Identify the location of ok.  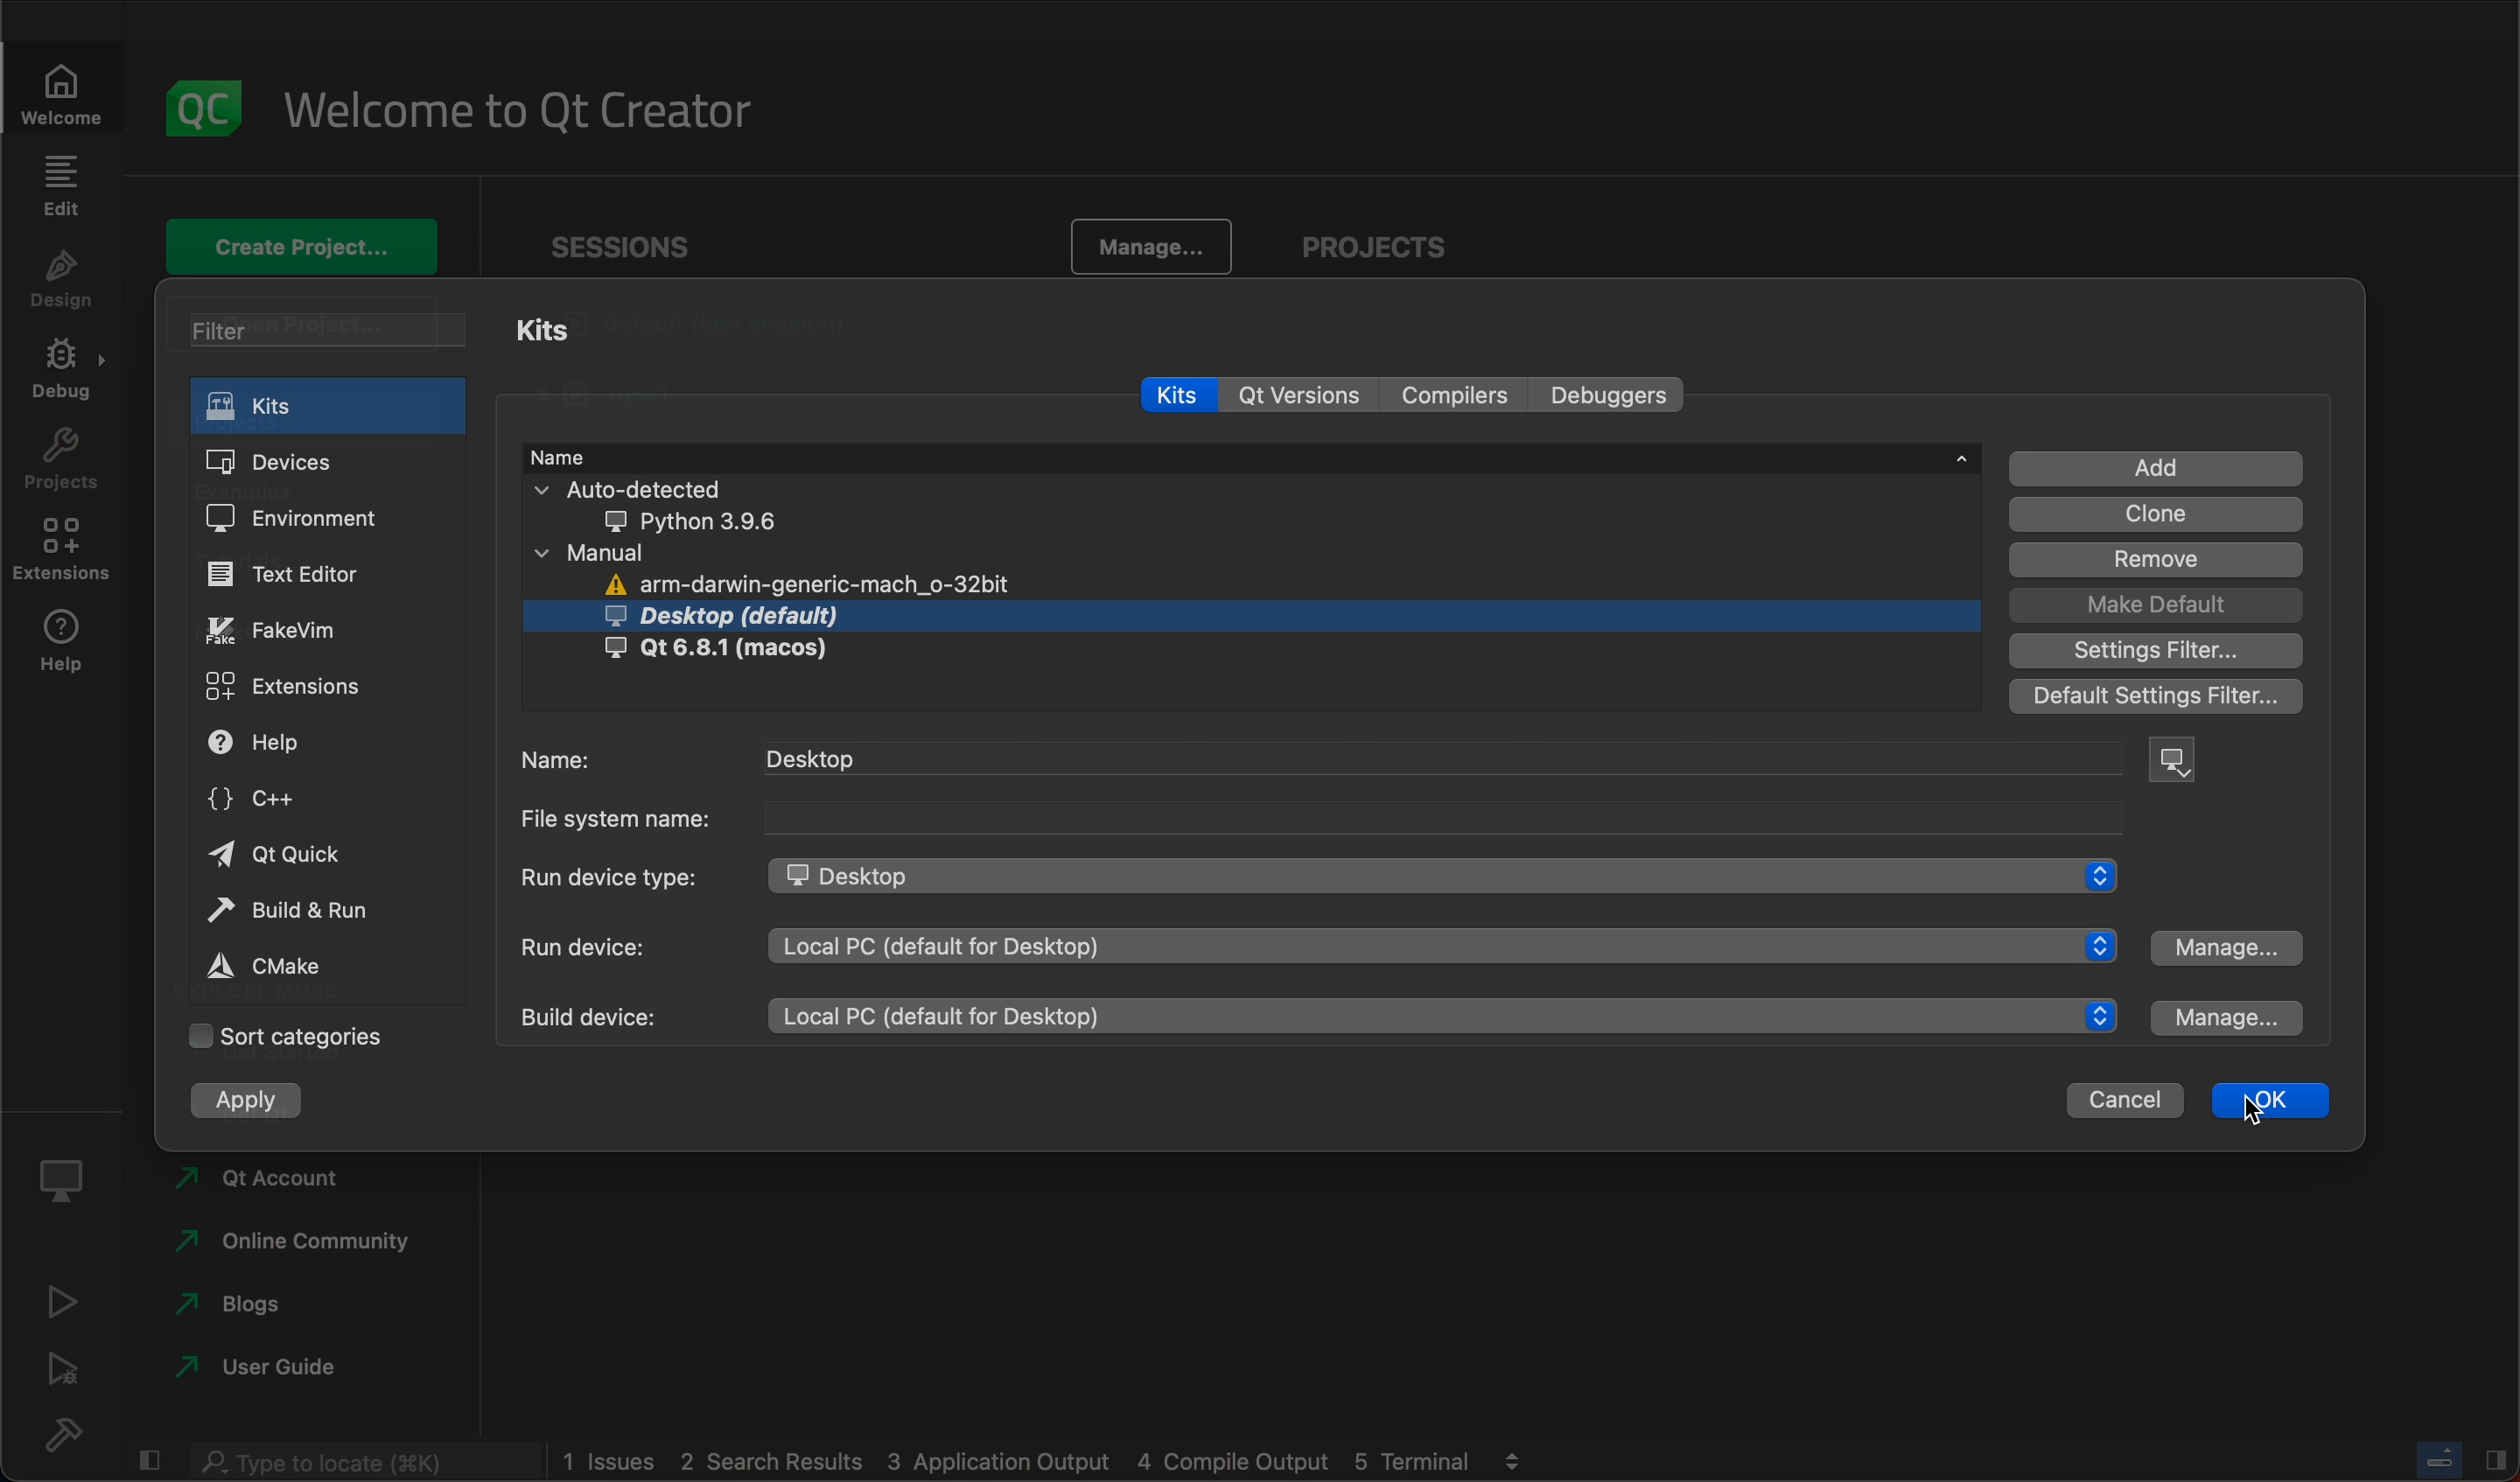
(2273, 1104).